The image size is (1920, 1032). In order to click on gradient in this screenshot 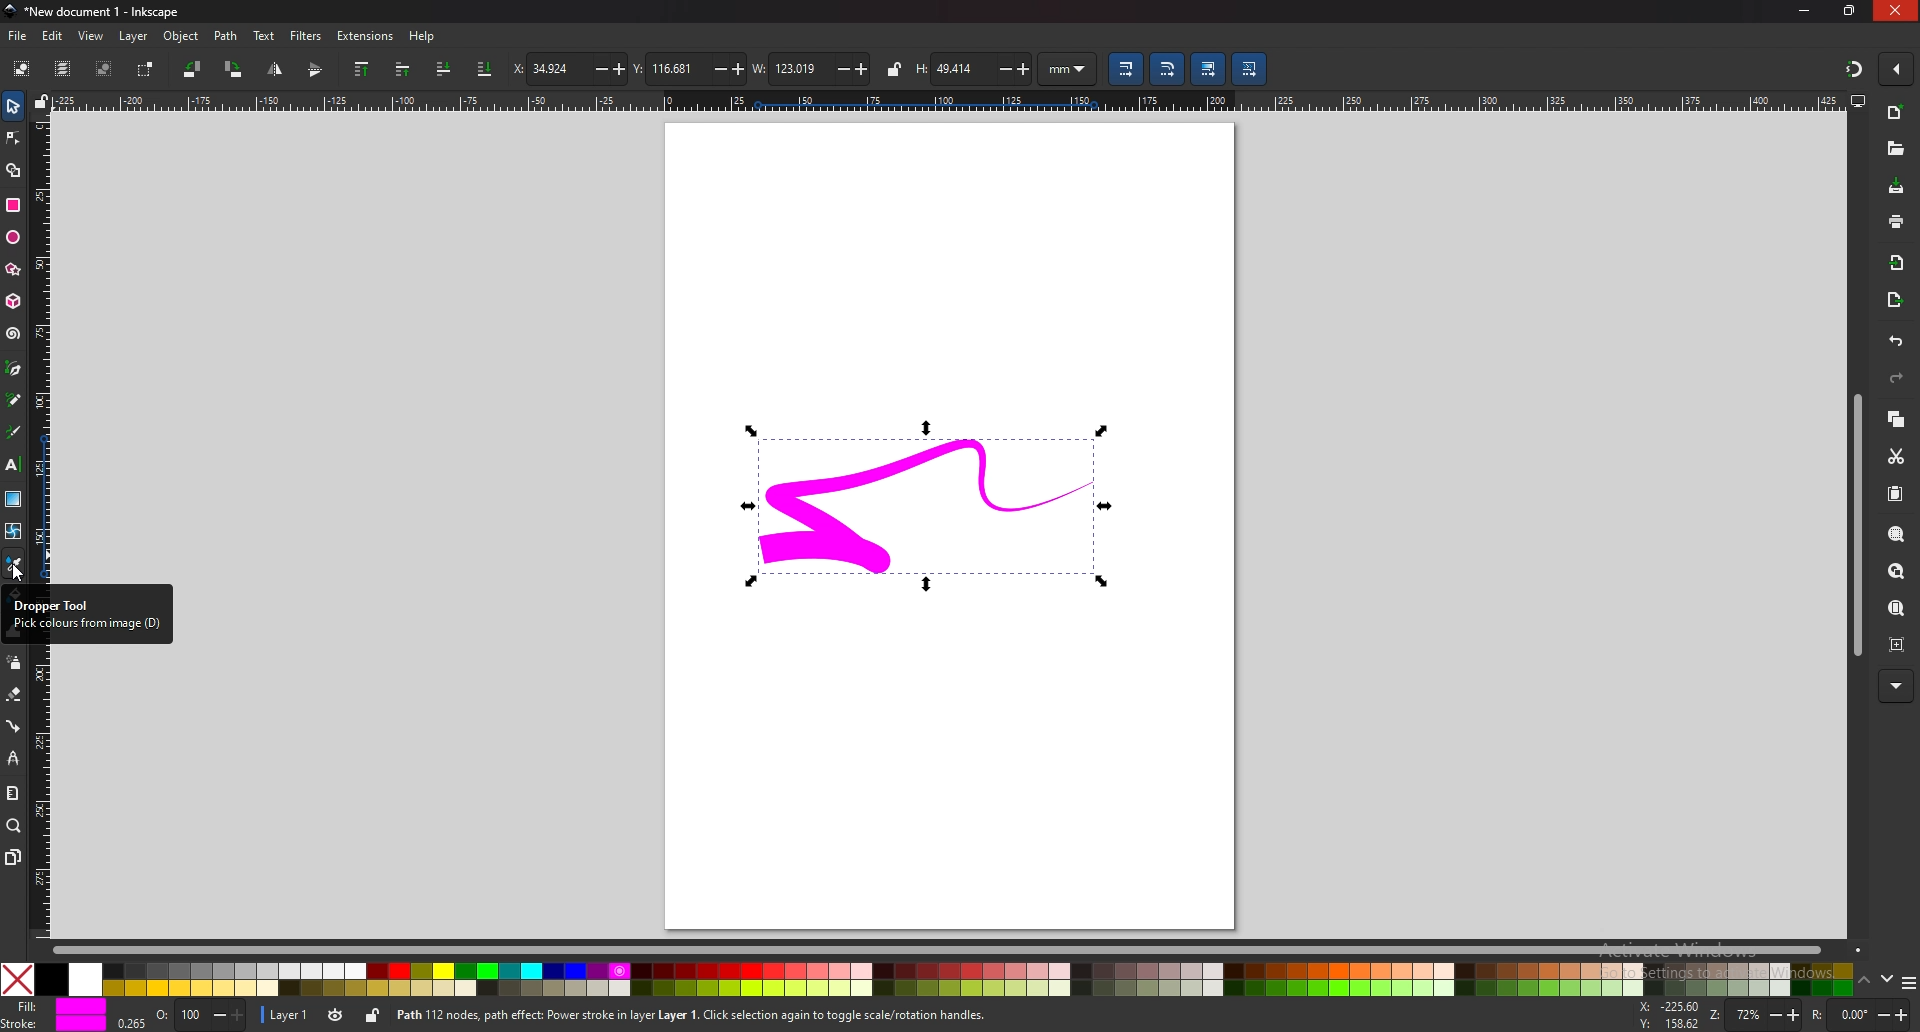, I will do `click(13, 497)`.